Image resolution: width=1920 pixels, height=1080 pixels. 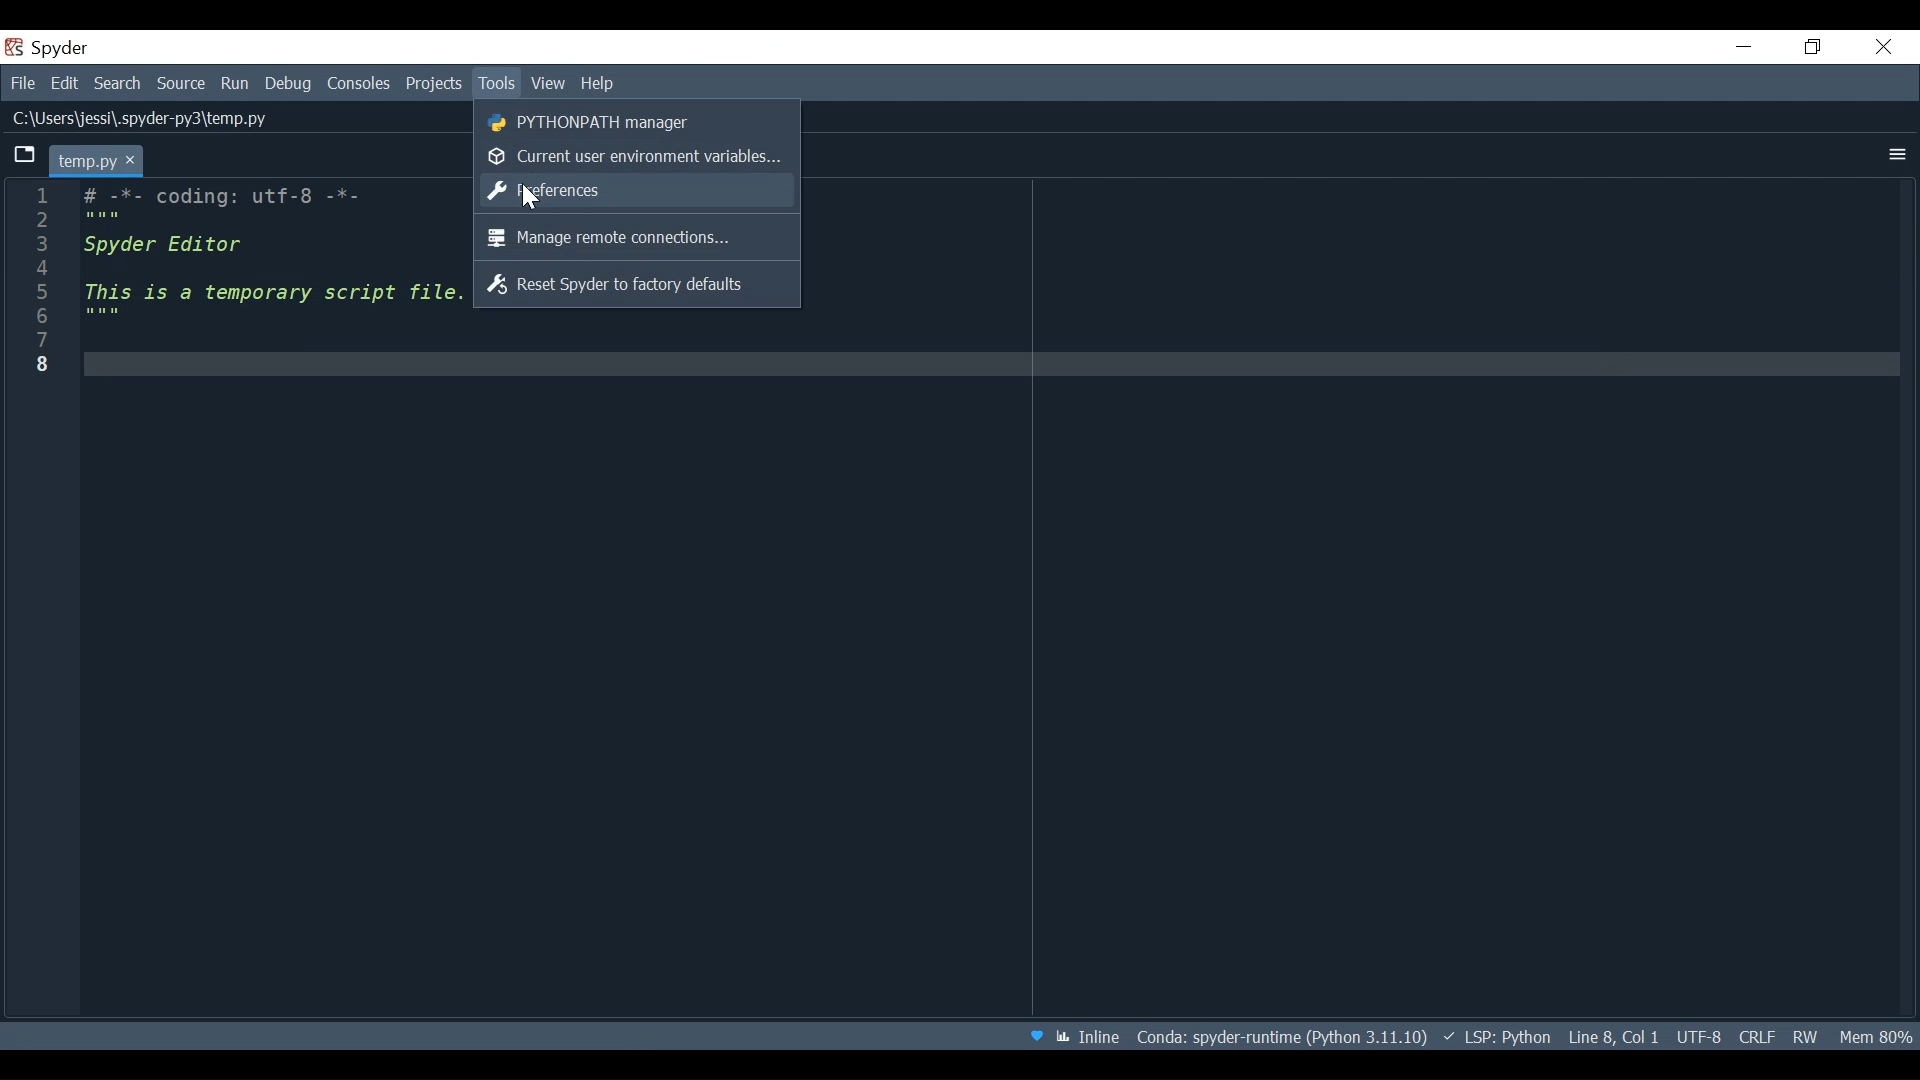 What do you see at coordinates (632, 191) in the screenshot?
I see `Preferences` at bounding box center [632, 191].